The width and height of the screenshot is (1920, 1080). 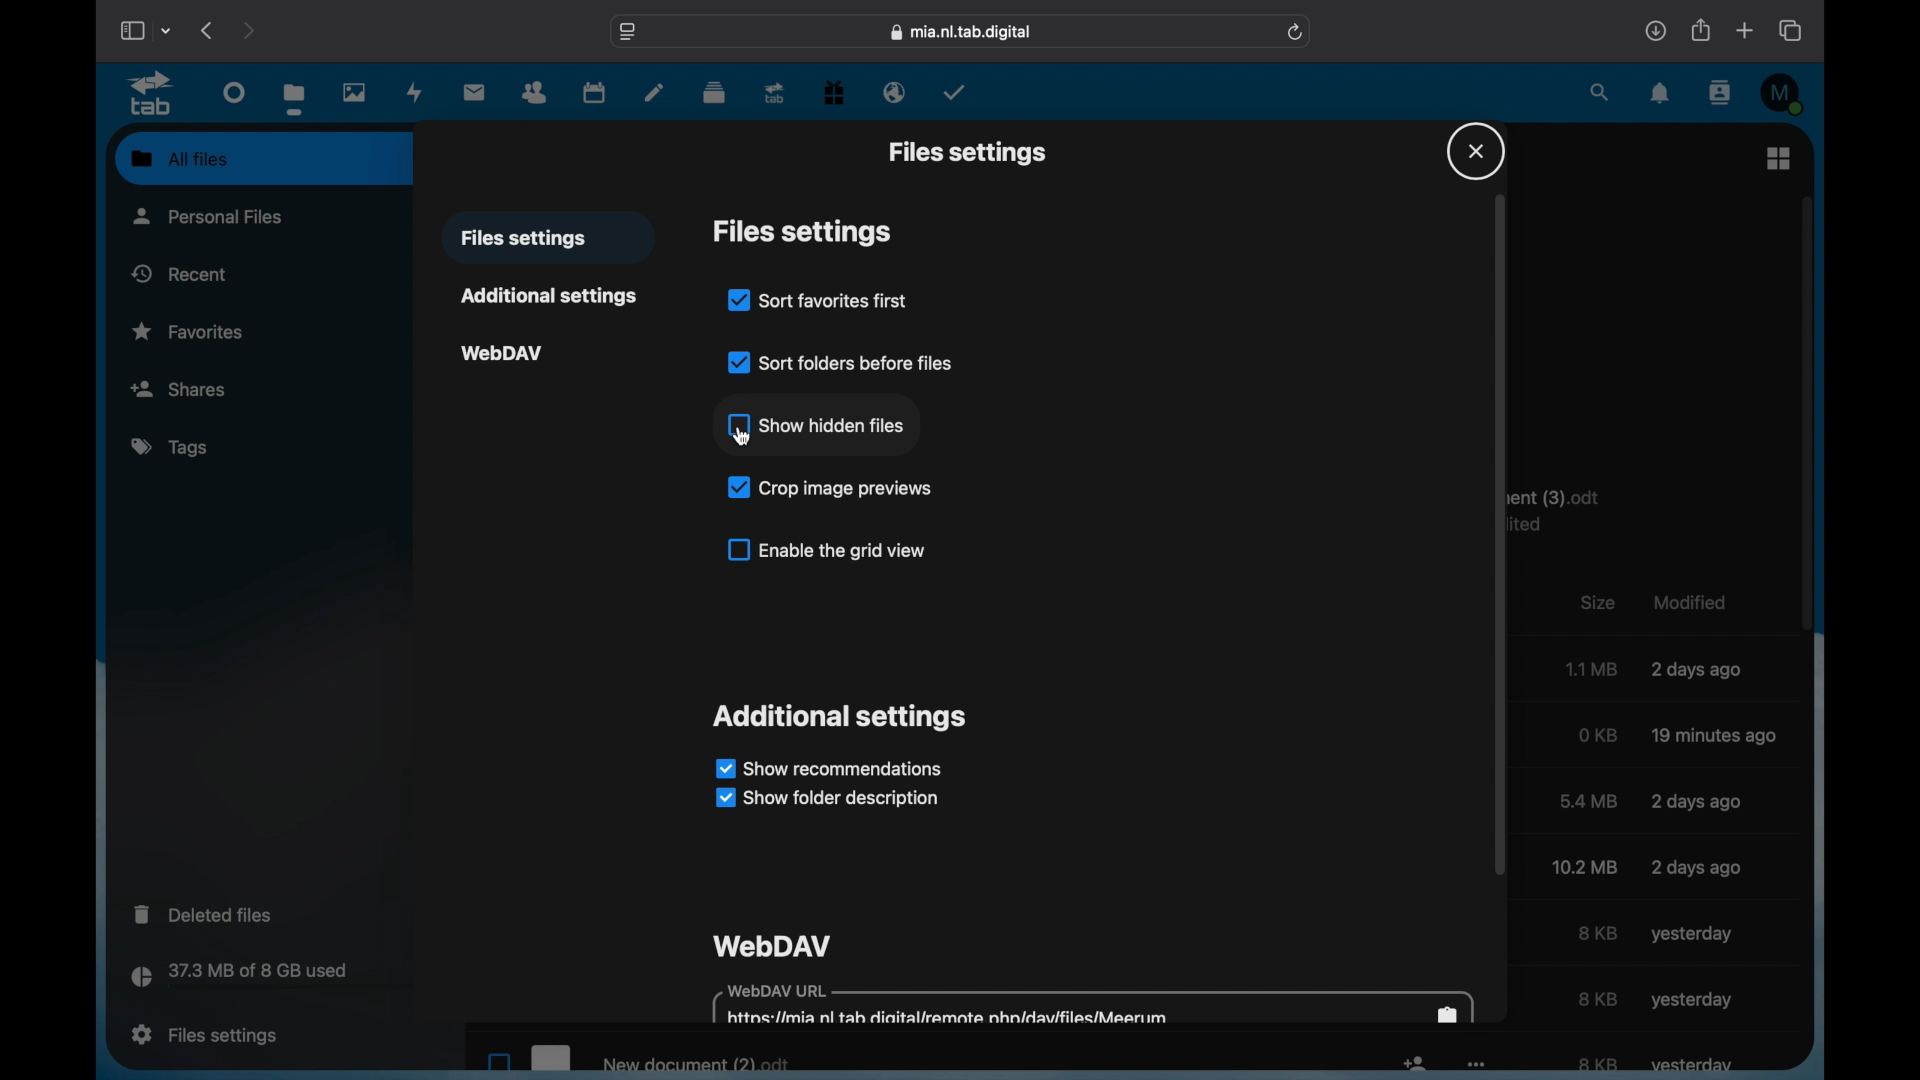 What do you see at coordinates (1594, 668) in the screenshot?
I see `size` at bounding box center [1594, 668].